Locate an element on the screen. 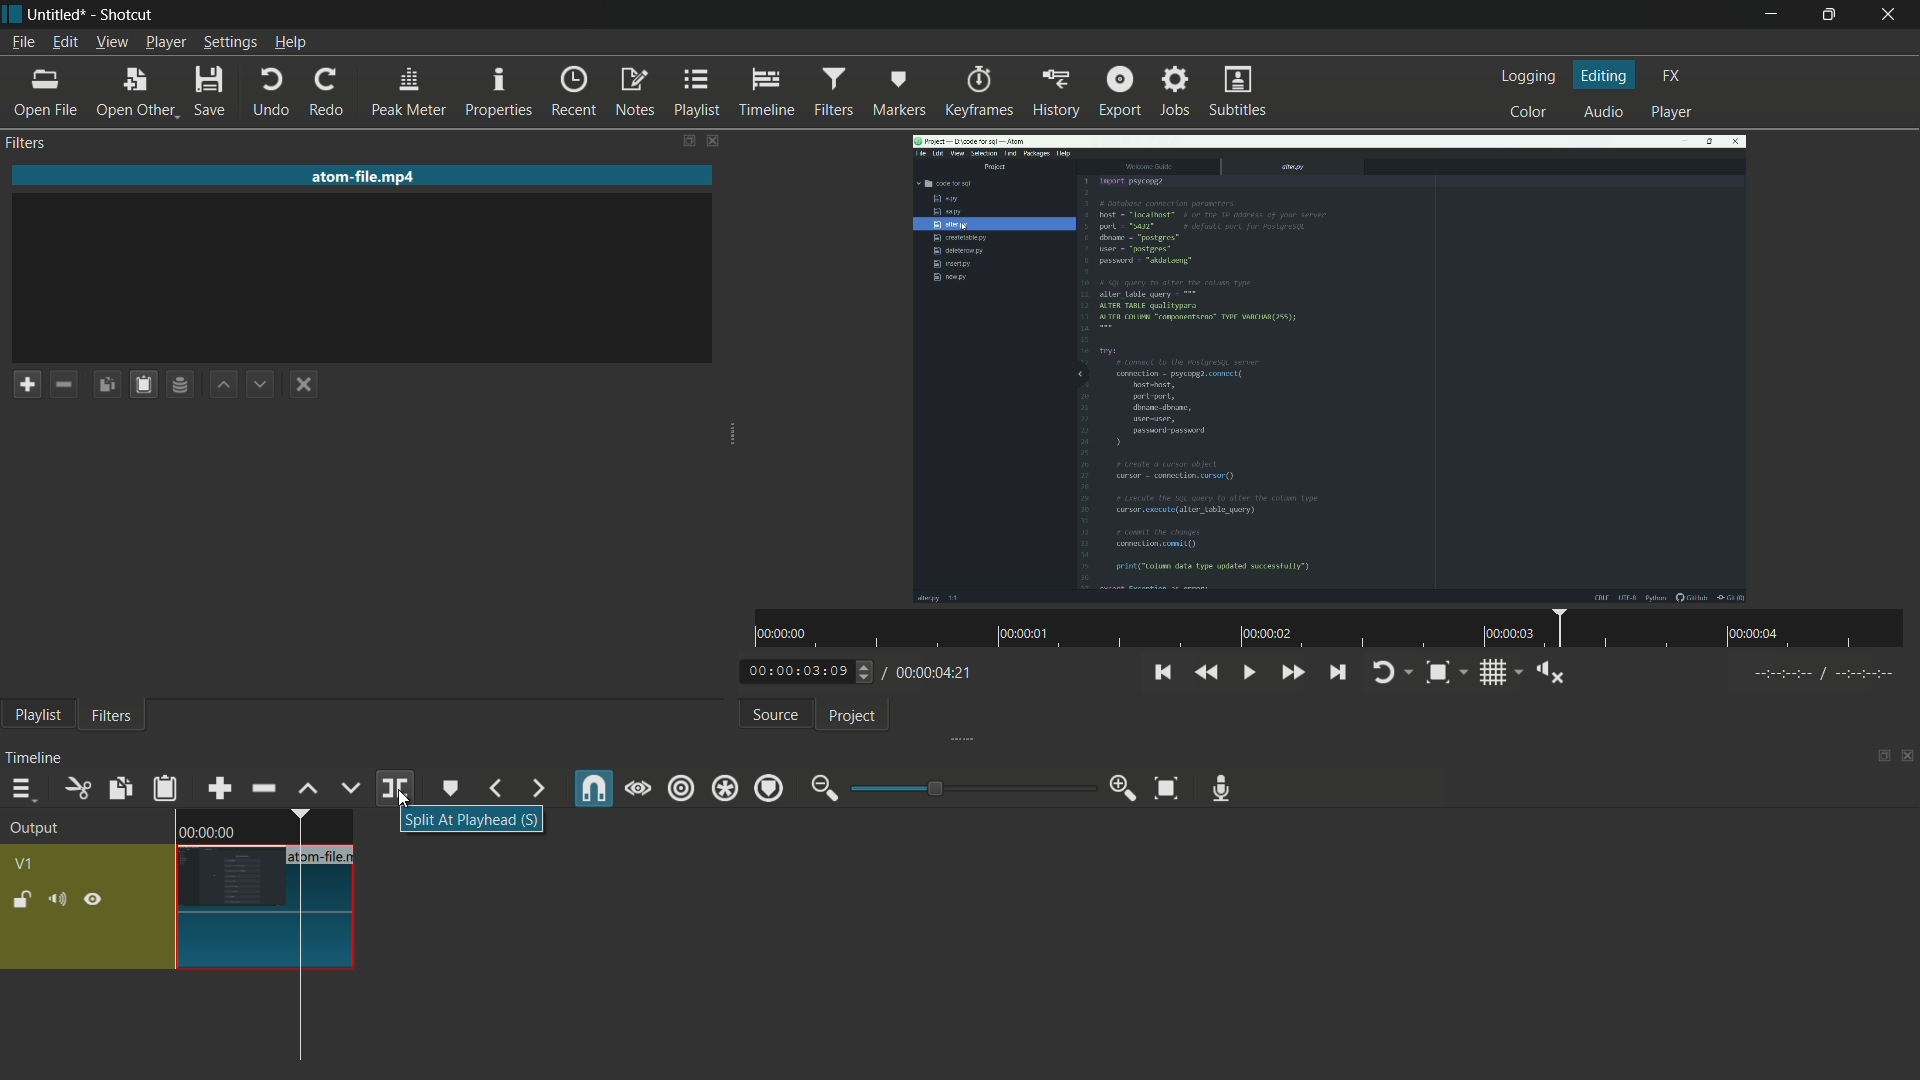 This screenshot has height=1080, width=1920. color is located at coordinates (1528, 113).